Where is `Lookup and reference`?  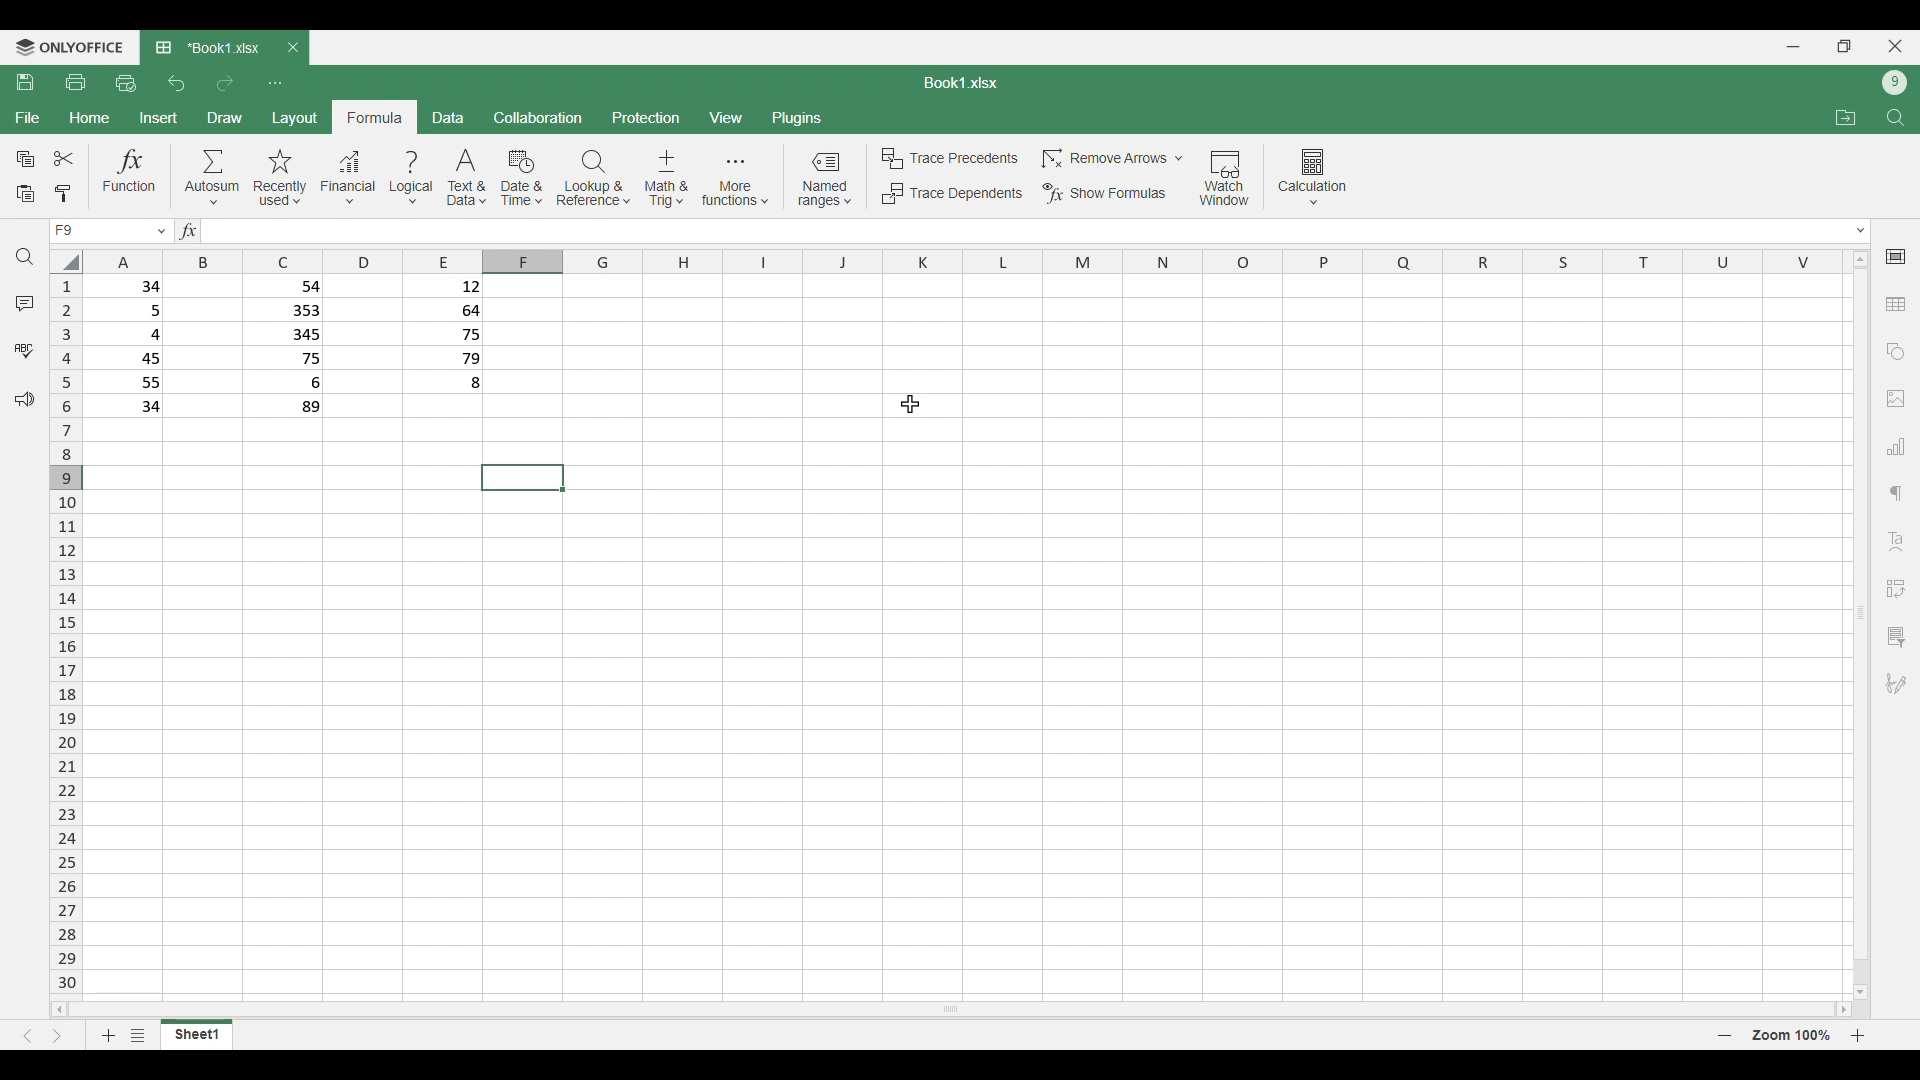
Lookup and reference is located at coordinates (594, 178).